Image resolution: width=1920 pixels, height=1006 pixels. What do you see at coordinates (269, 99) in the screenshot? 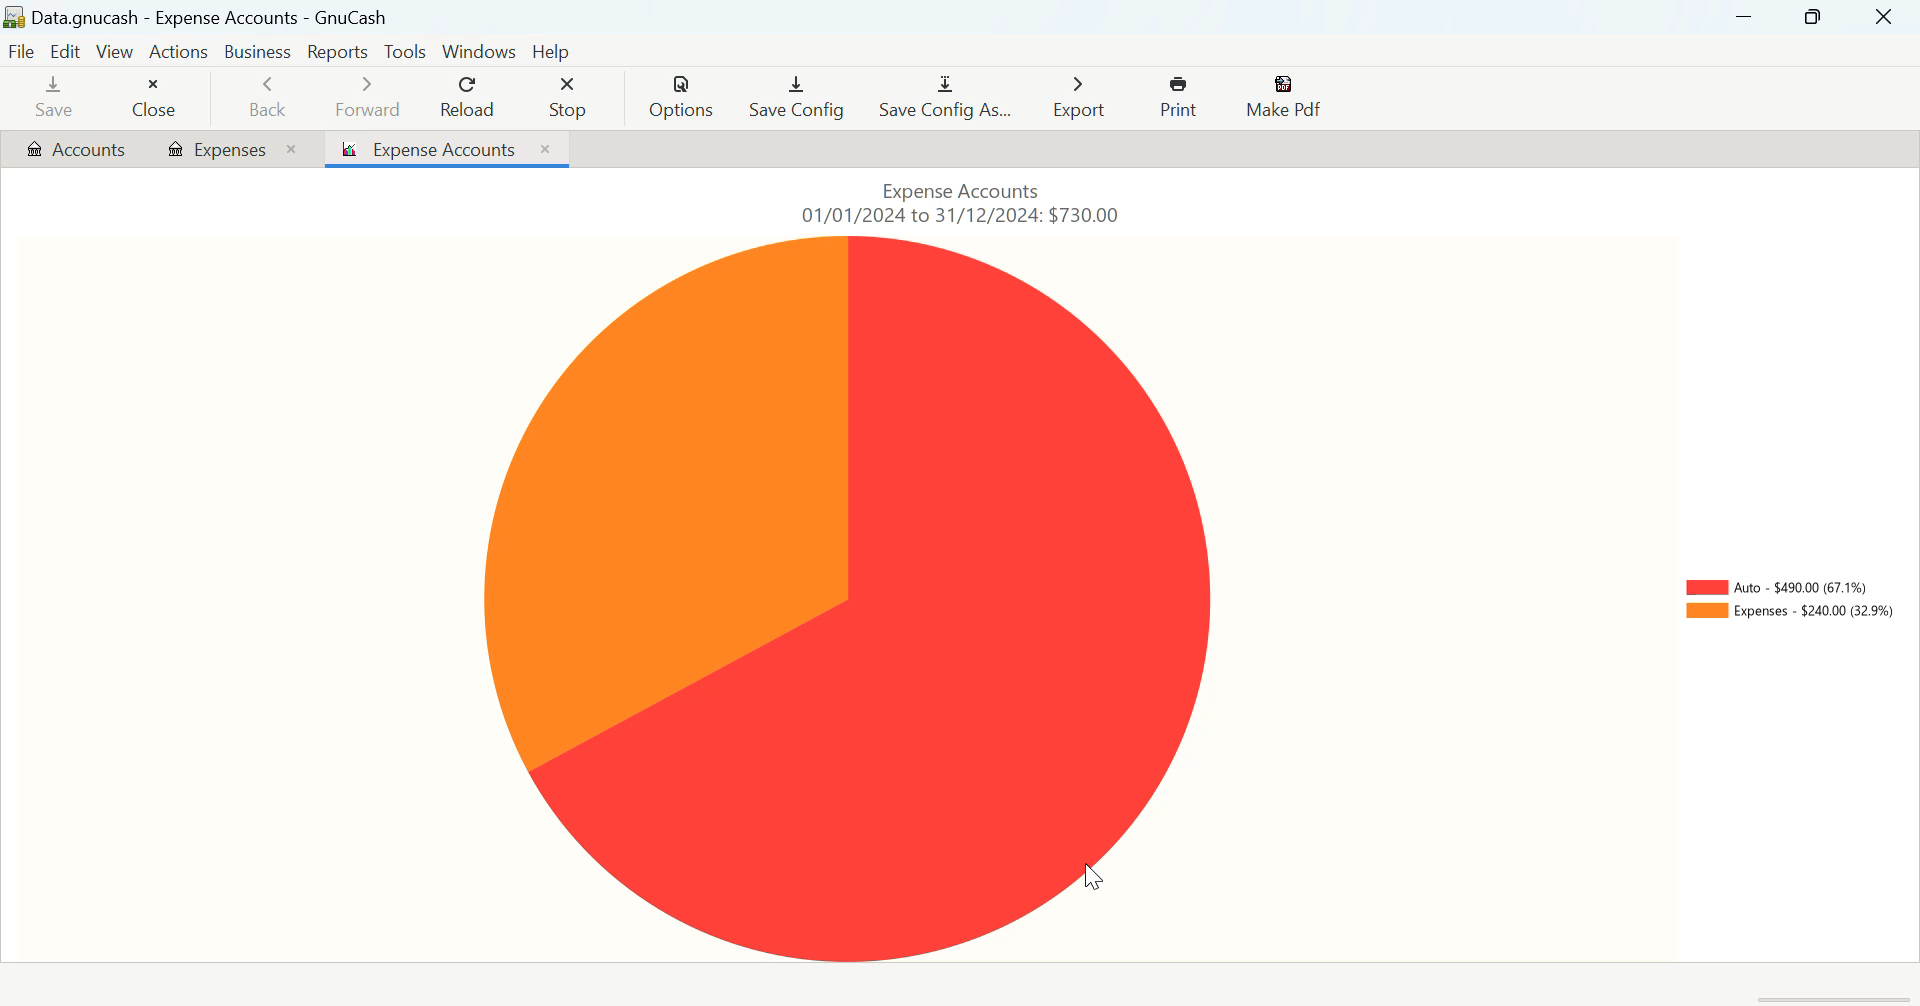
I see `Back` at bounding box center [269, 99].